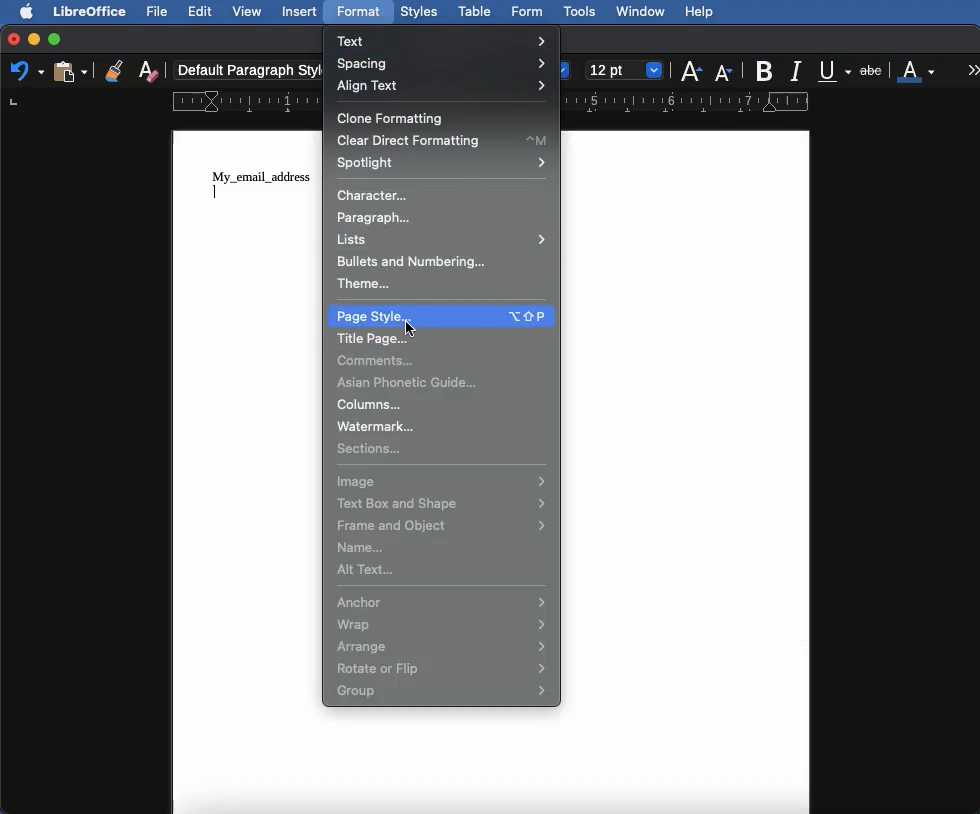 This screenshot has width=980, height=814. Describe the element at coordinates (14, 40) in the screenshot. I see `Close` at that location.